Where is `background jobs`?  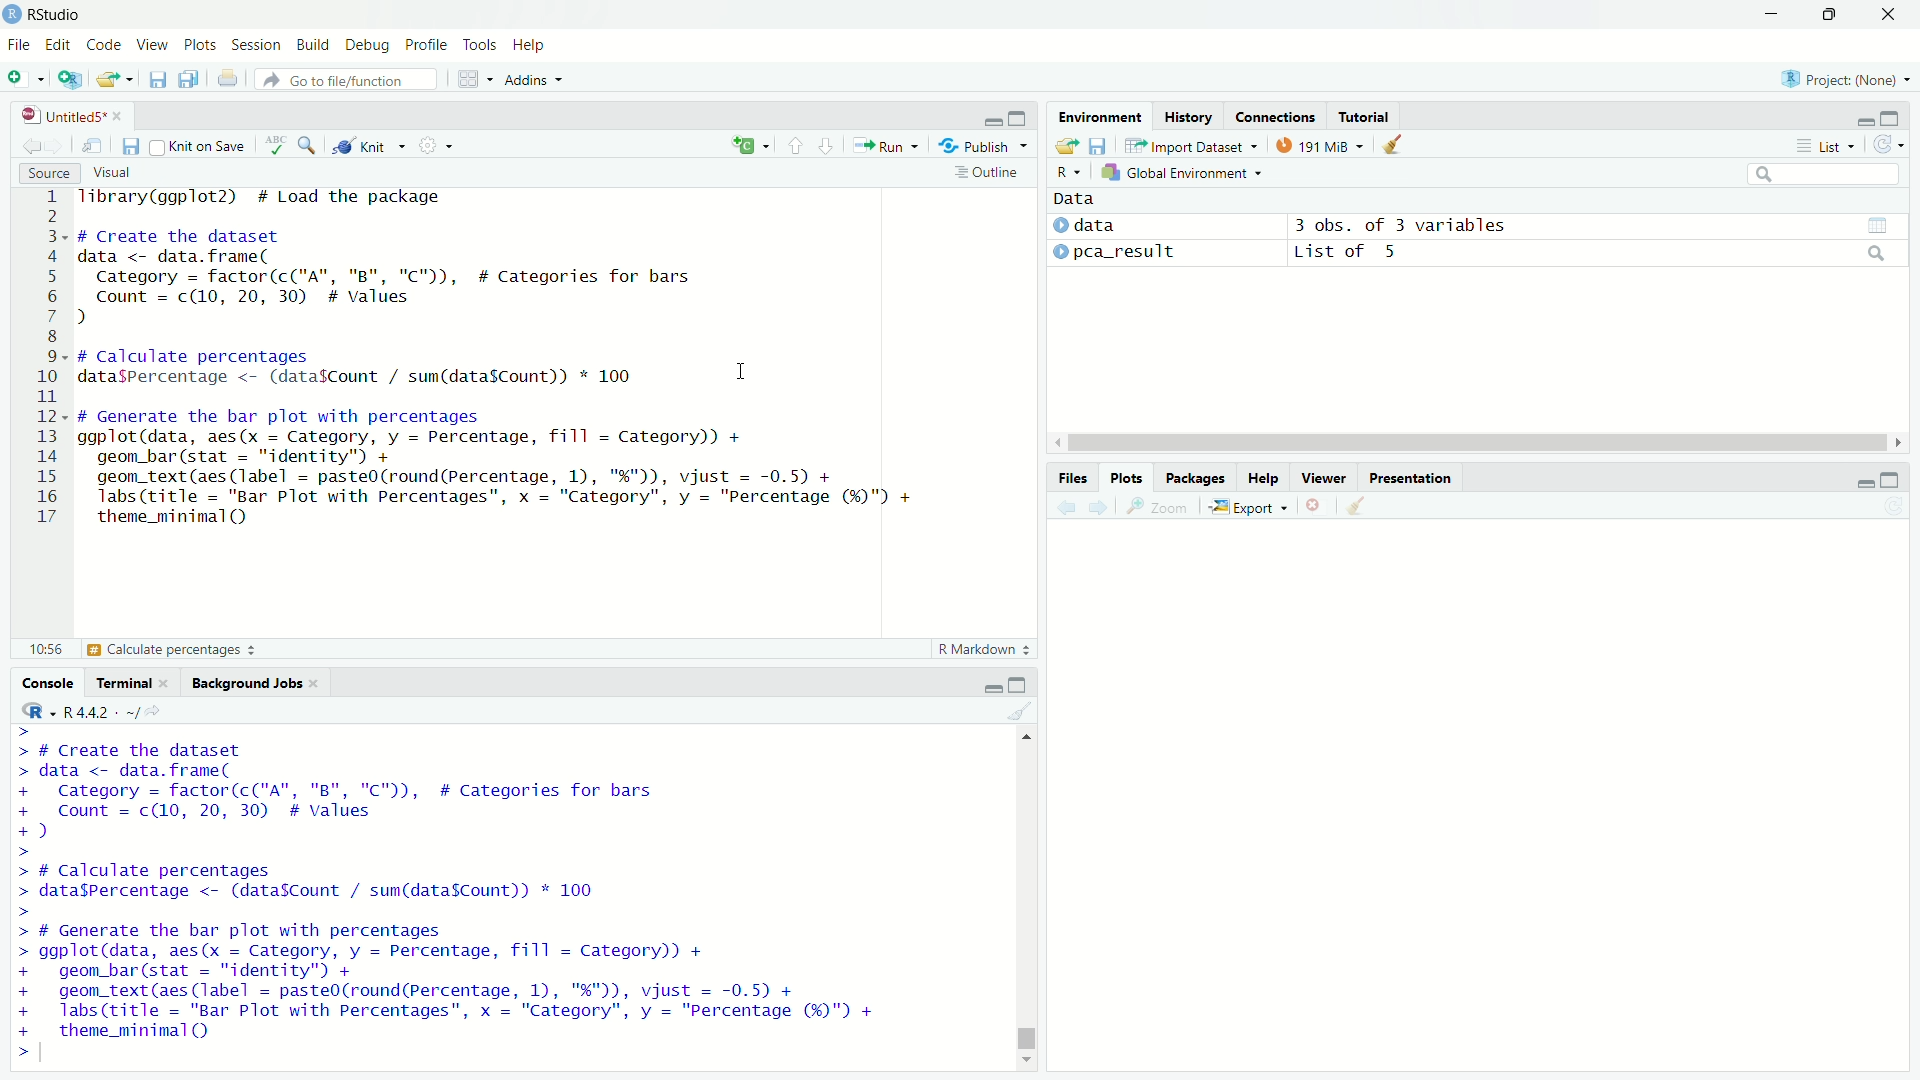
background jobs is located at coordinates (253, 683).